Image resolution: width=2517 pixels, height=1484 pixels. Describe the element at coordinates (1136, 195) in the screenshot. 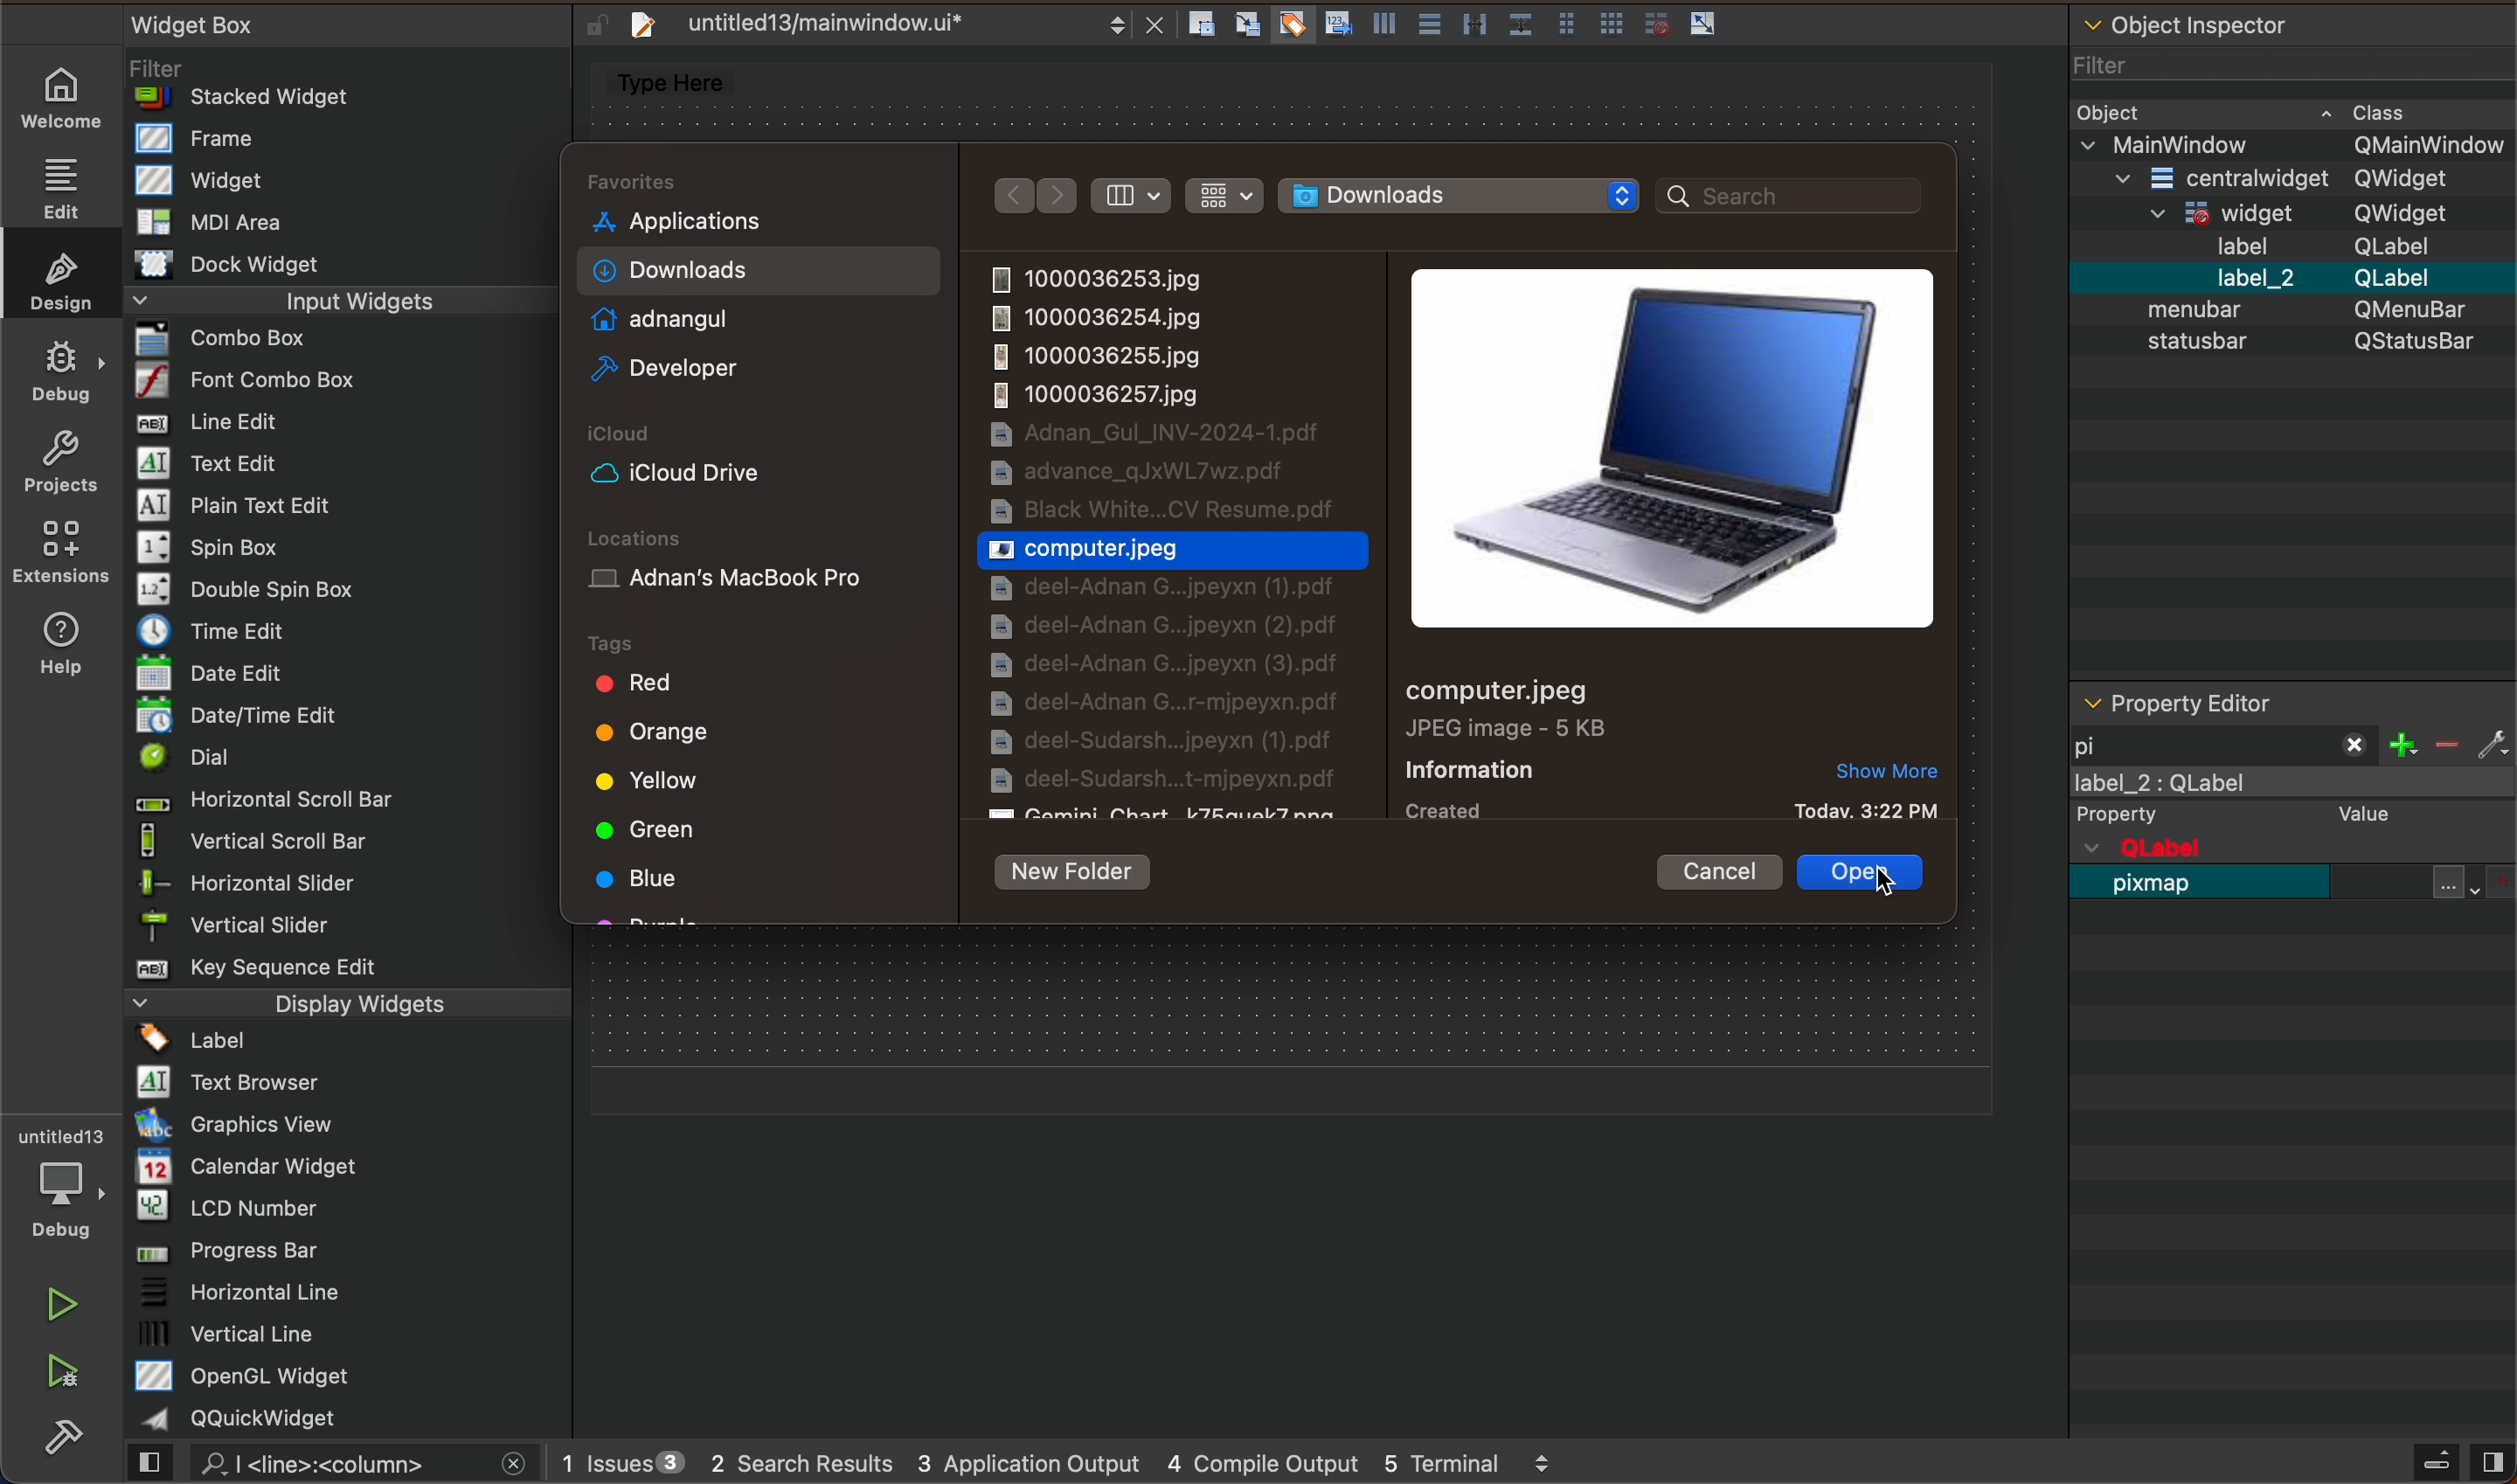

I see `sort` at that location.